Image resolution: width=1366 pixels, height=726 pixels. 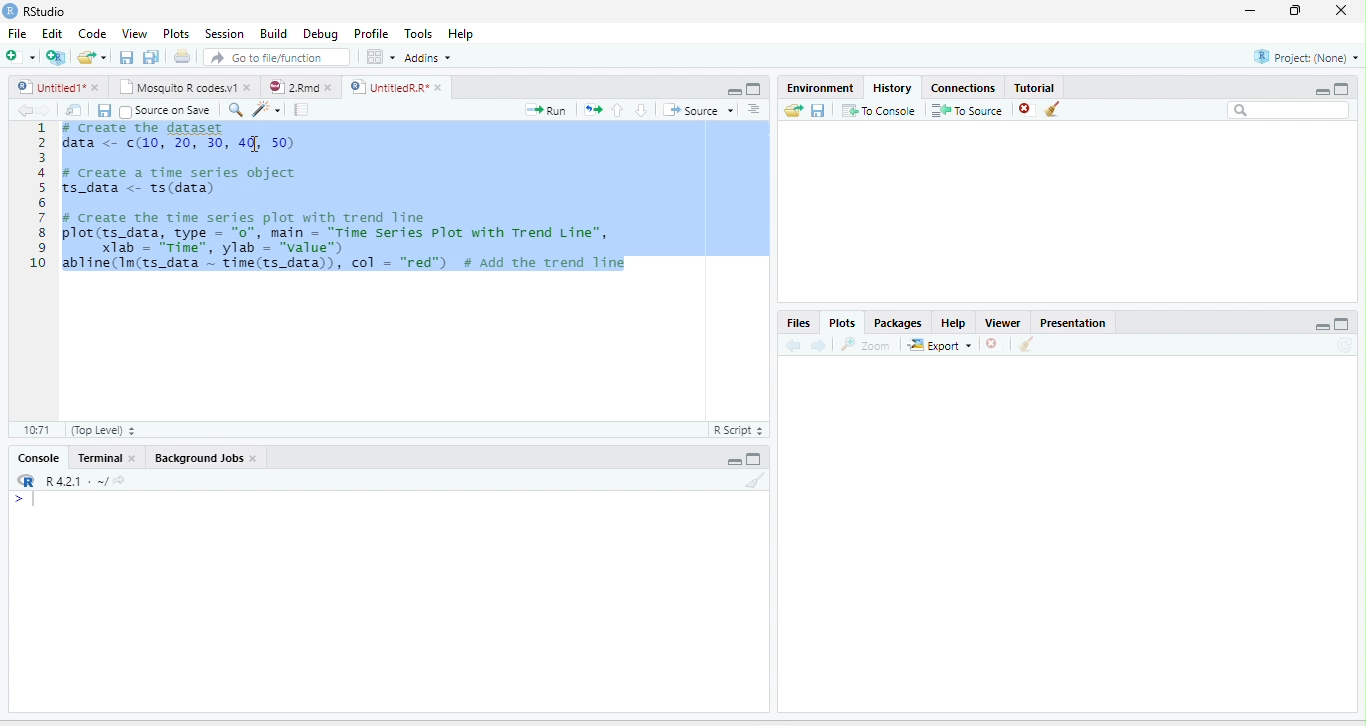 What do you see at coordinates (417, 33) in the screenshot?
I see `Tools` at bounding box center [417, 33].